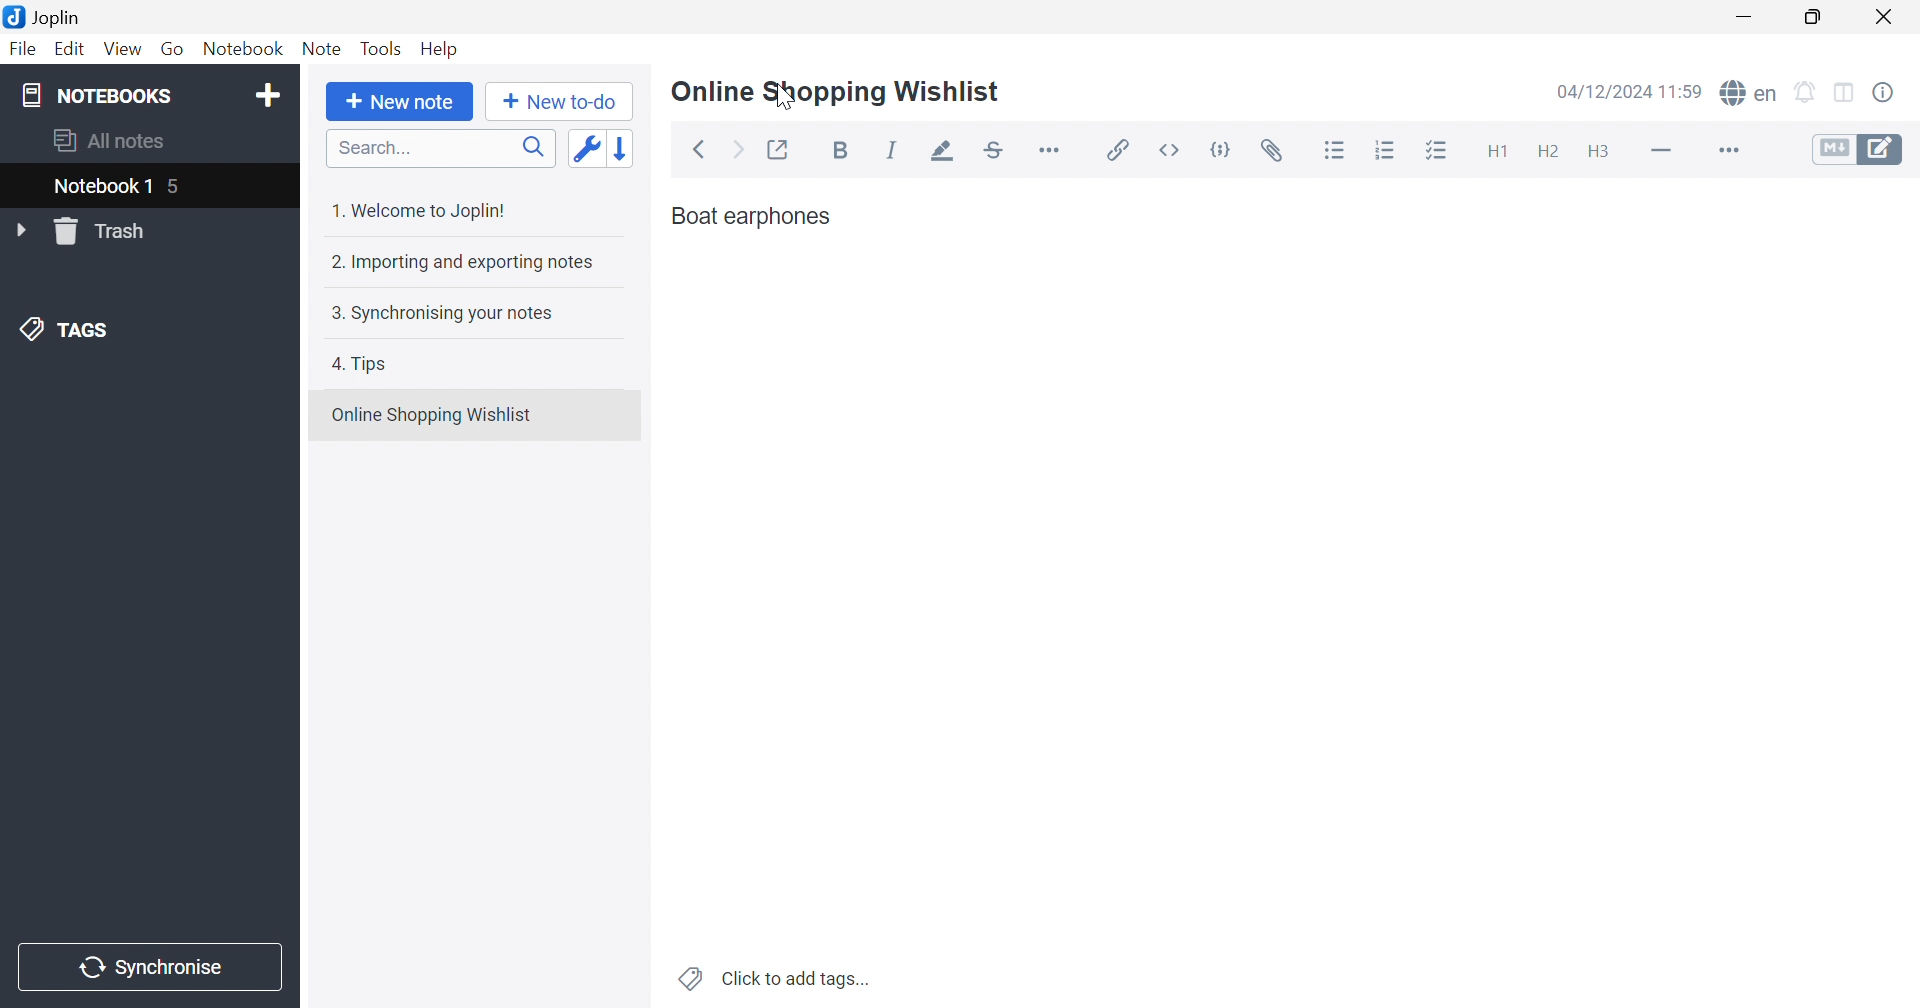  Describe the element at coordinates (560, 102) in the screenshot. I see `New to-do` at that location.